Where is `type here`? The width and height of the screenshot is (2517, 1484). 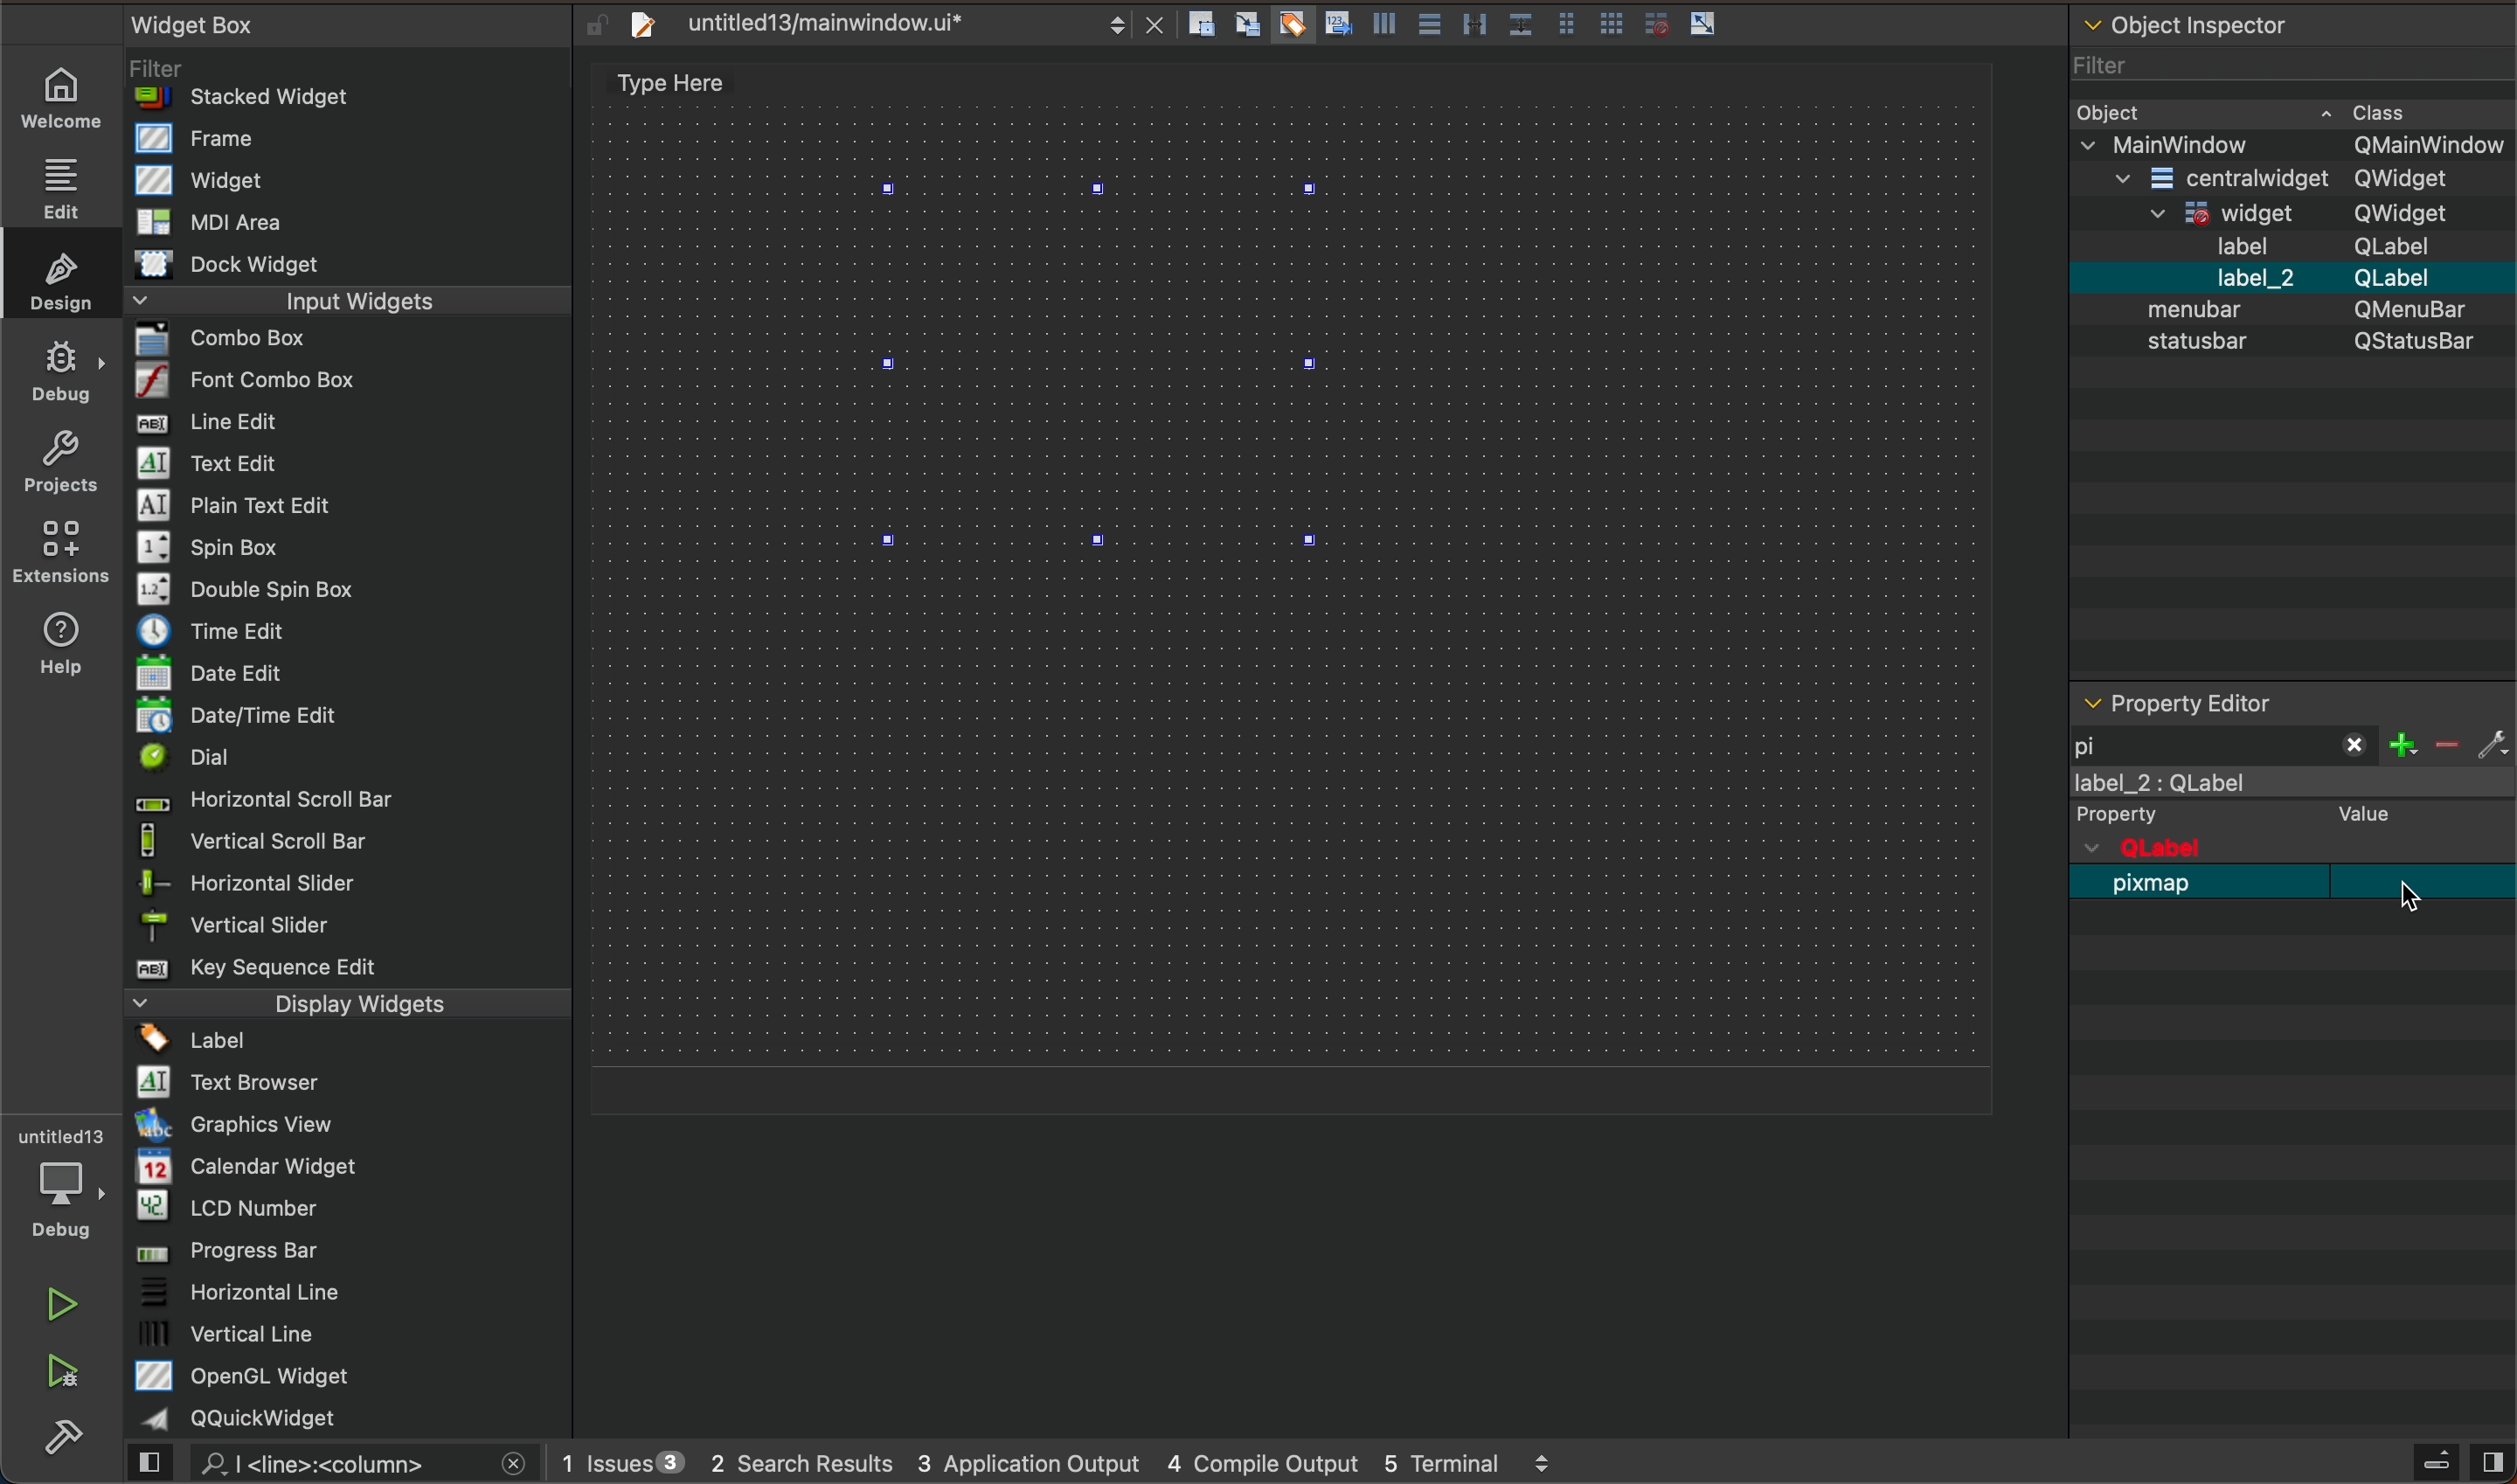 type here is located at coordinates (682, 85).